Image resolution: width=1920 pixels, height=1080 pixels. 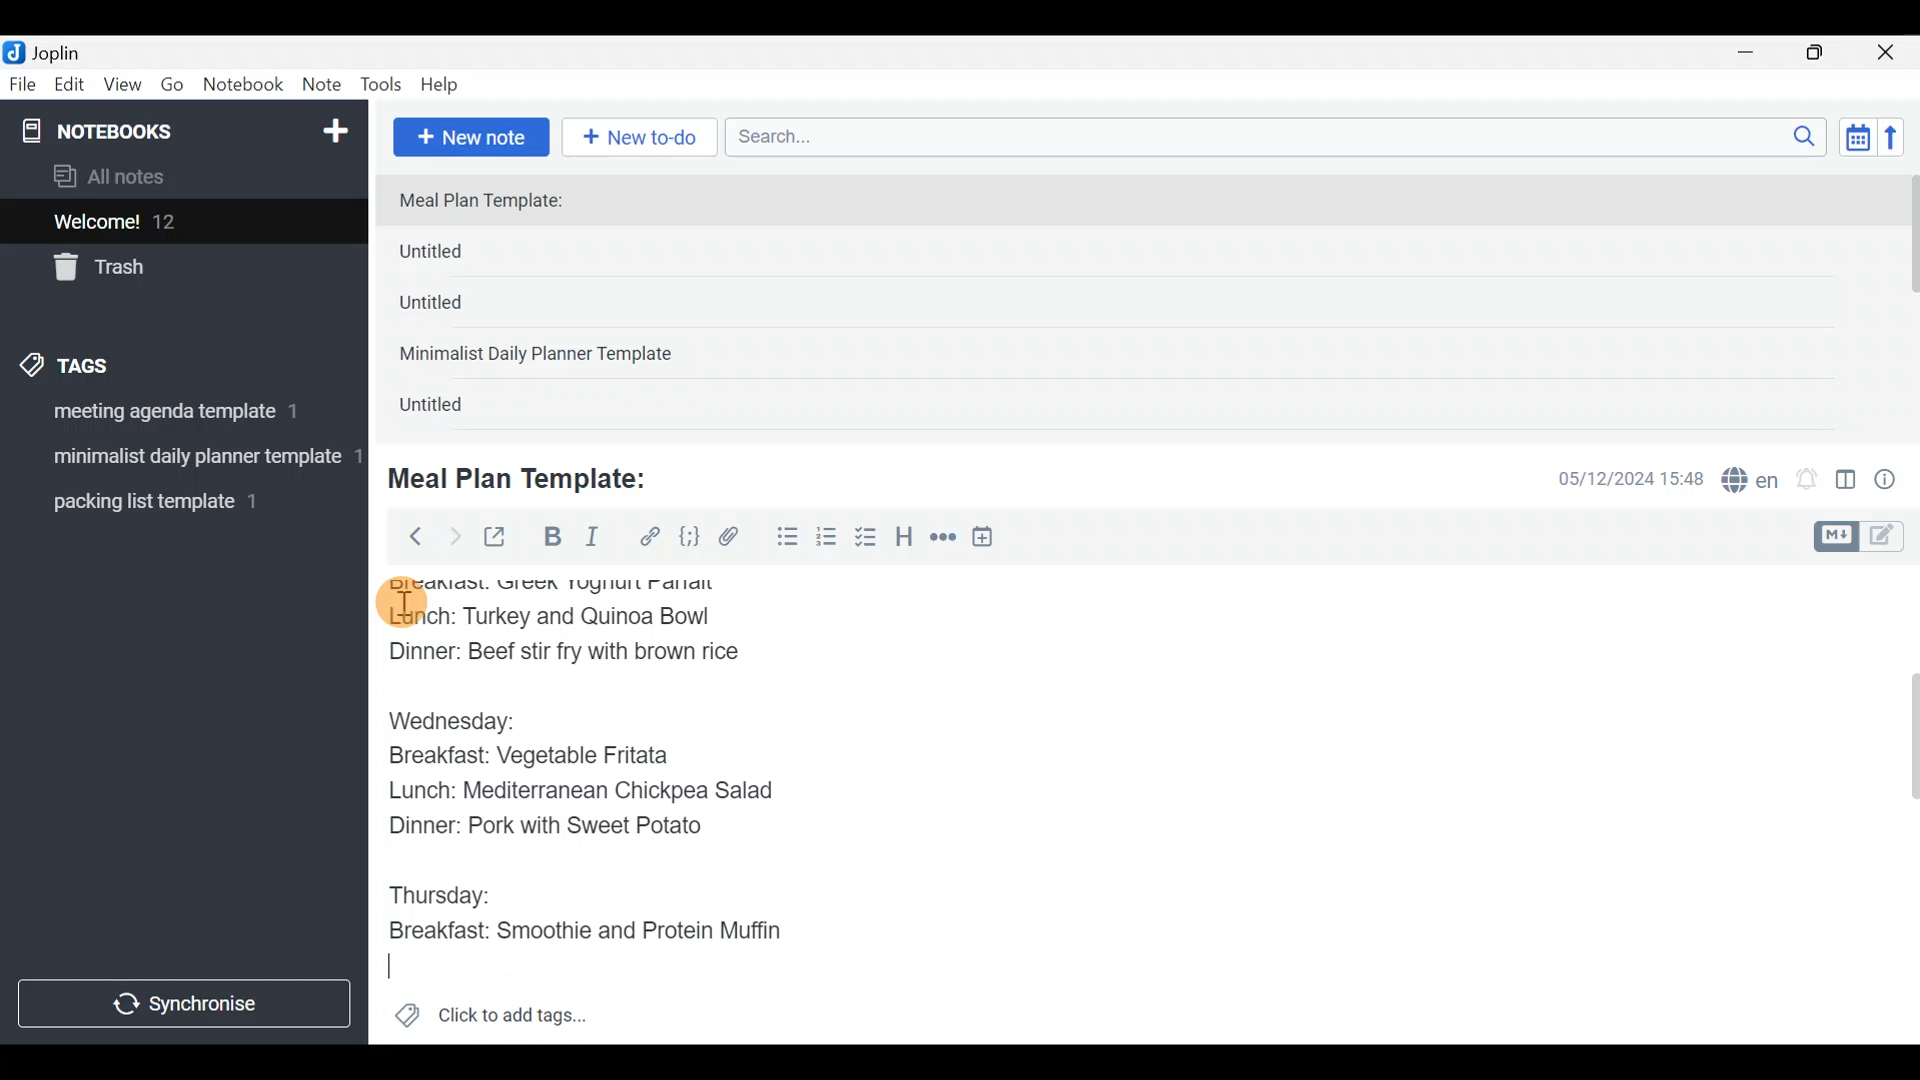 What do you see at coordinates (1864, 534) in the screenshot?
I see `Toggle editors` at bounding box center [1864, 534].